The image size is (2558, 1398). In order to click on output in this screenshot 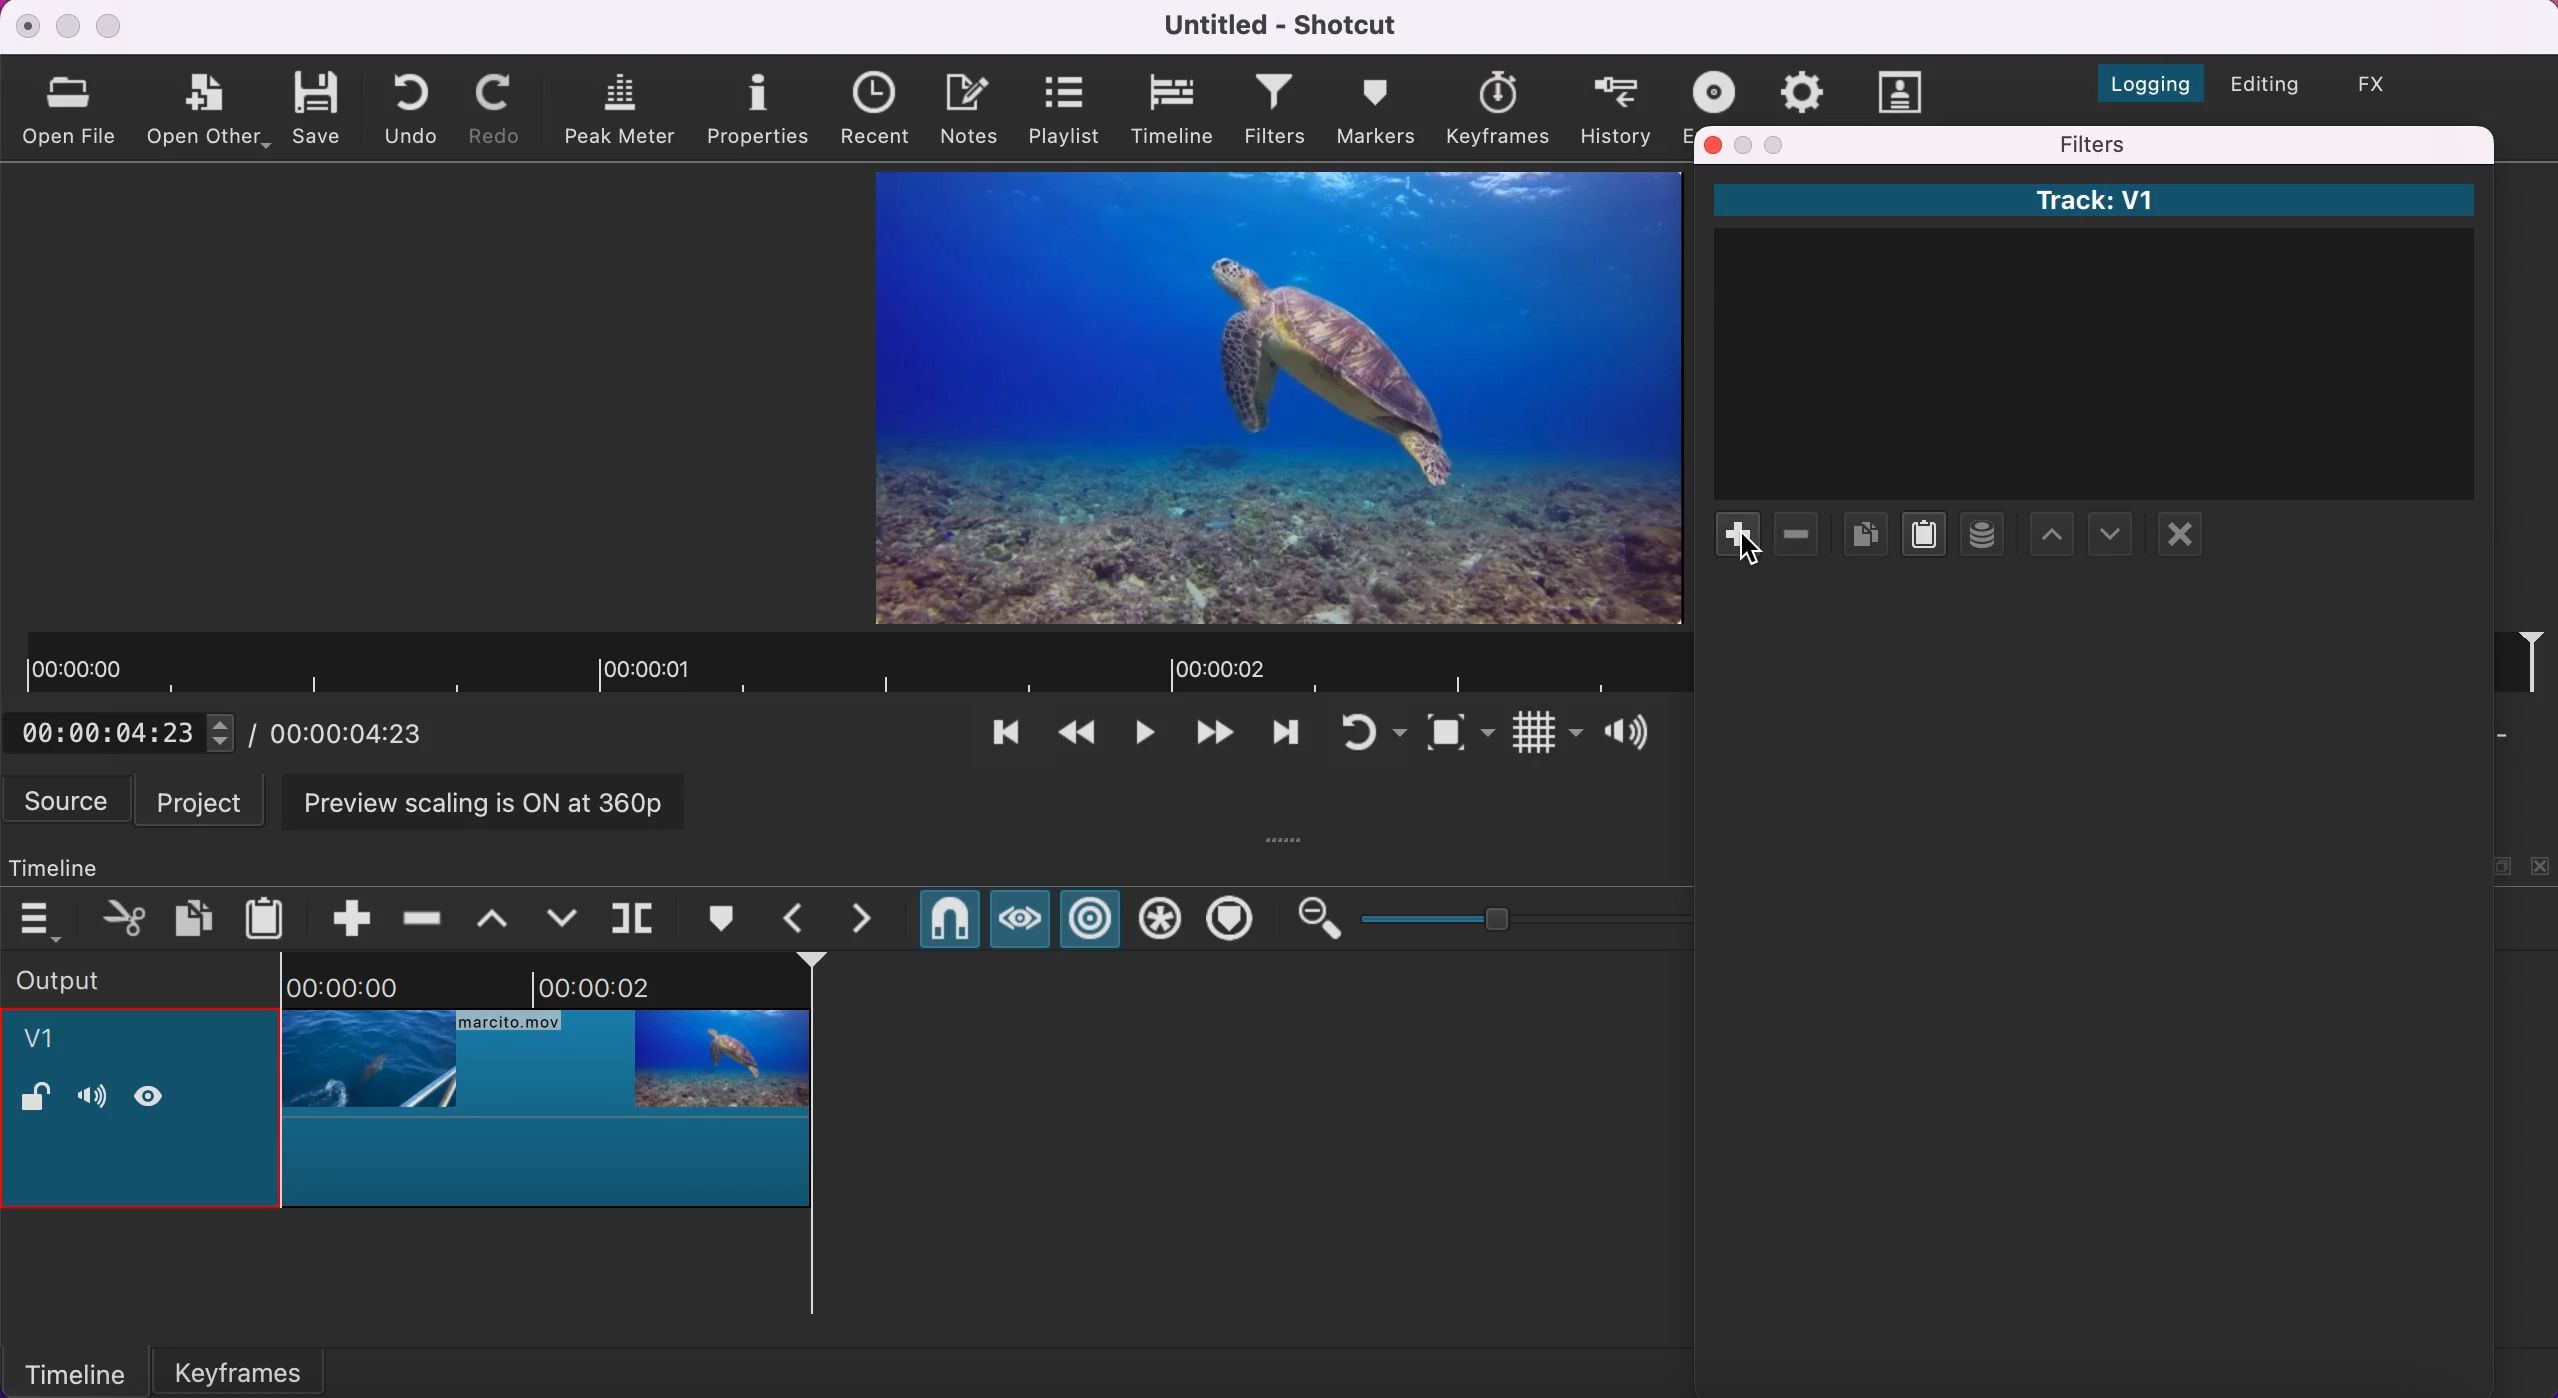, I will do `click(112, 978)`.